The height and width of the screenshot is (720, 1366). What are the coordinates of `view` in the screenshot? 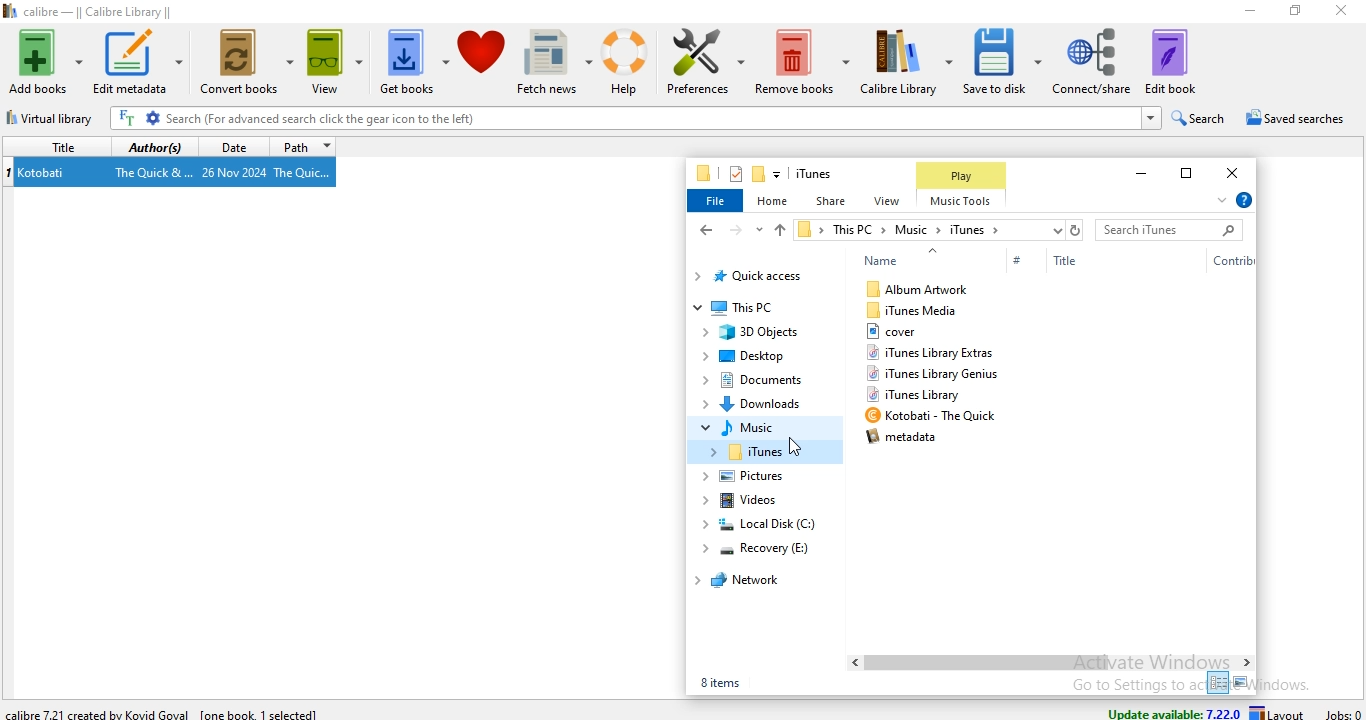 It's located at (890, 201).